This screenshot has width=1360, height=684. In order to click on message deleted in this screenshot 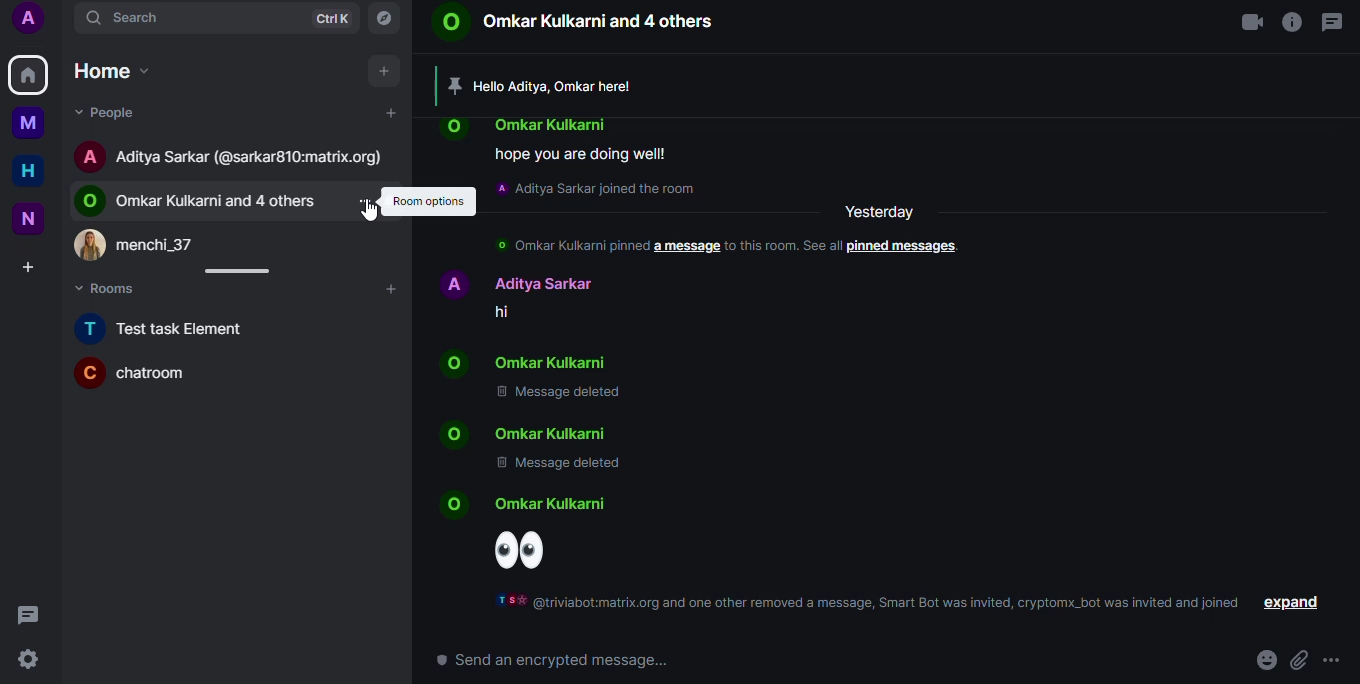, I will do `click(558, 464)`.